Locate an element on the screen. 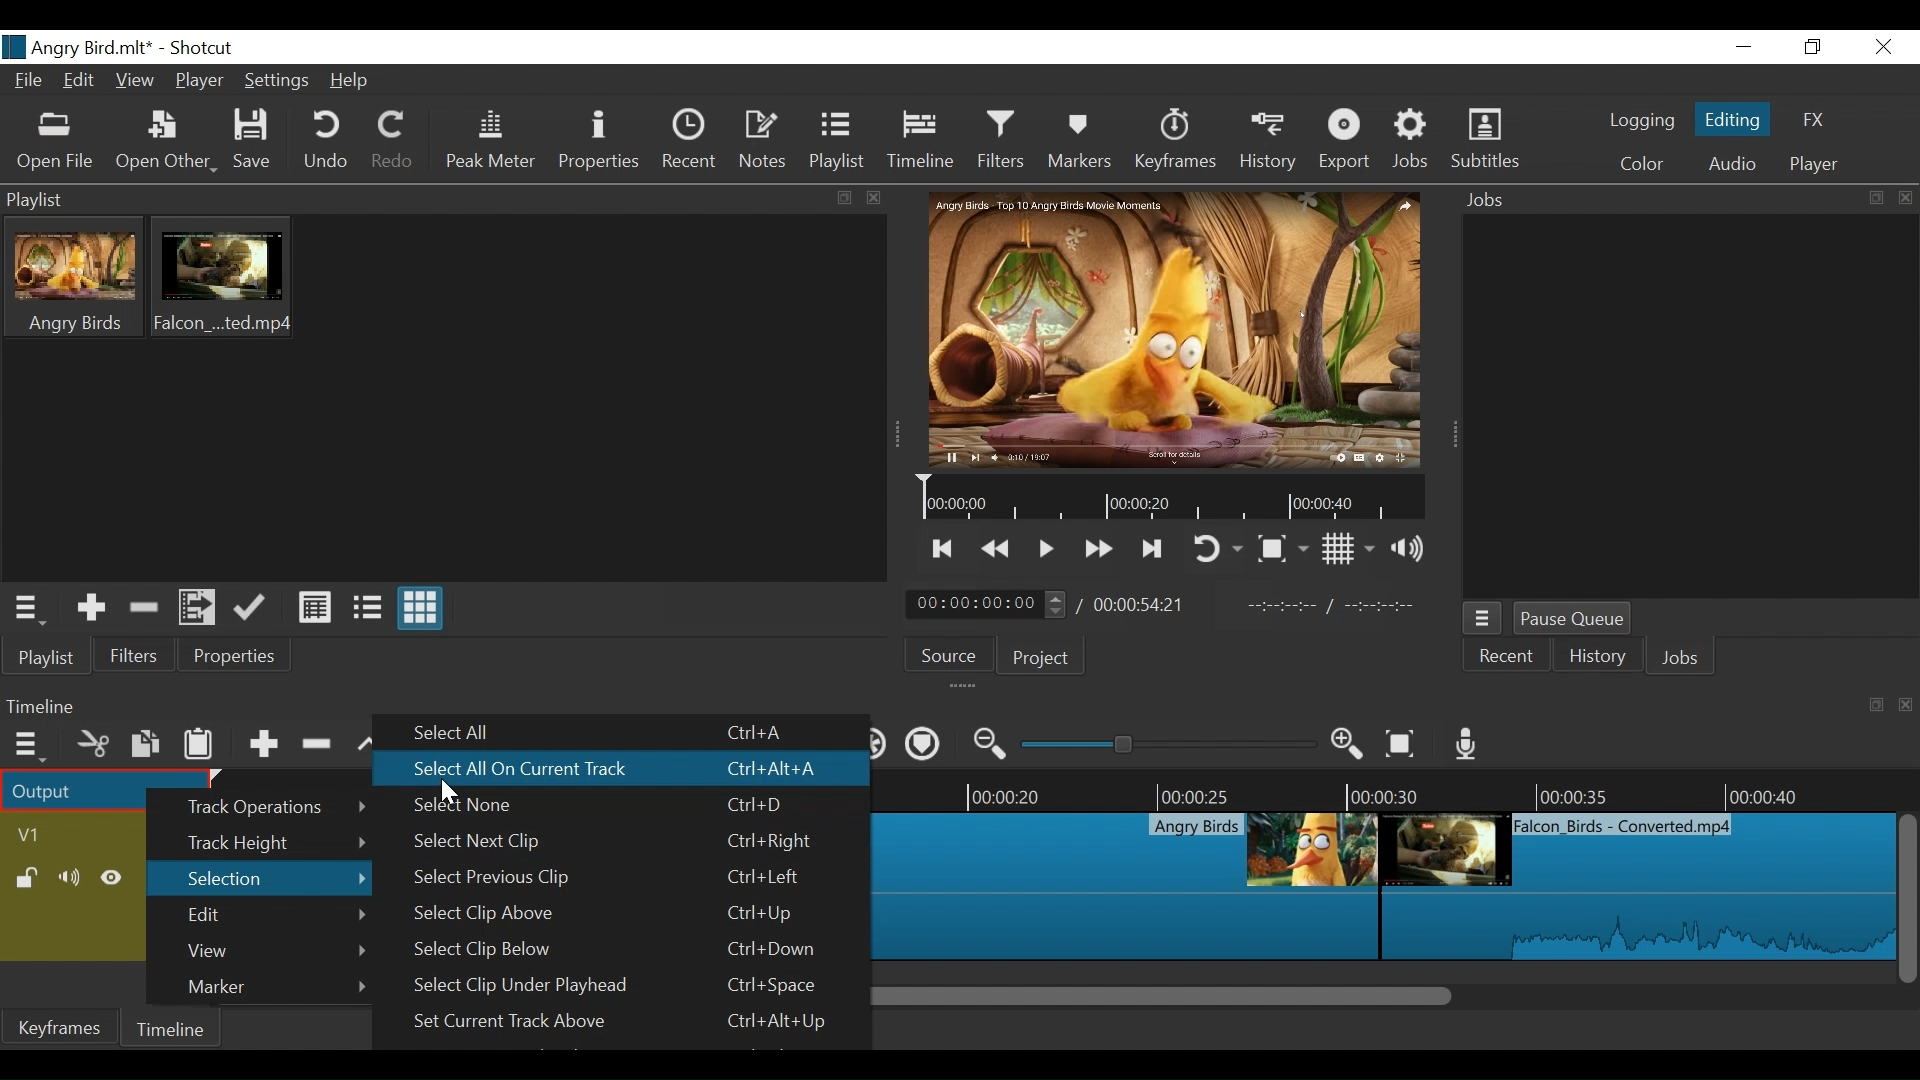 This screenshot has height=1080, width=1920. Select All On Current Track is located at coordinates (638, 770).